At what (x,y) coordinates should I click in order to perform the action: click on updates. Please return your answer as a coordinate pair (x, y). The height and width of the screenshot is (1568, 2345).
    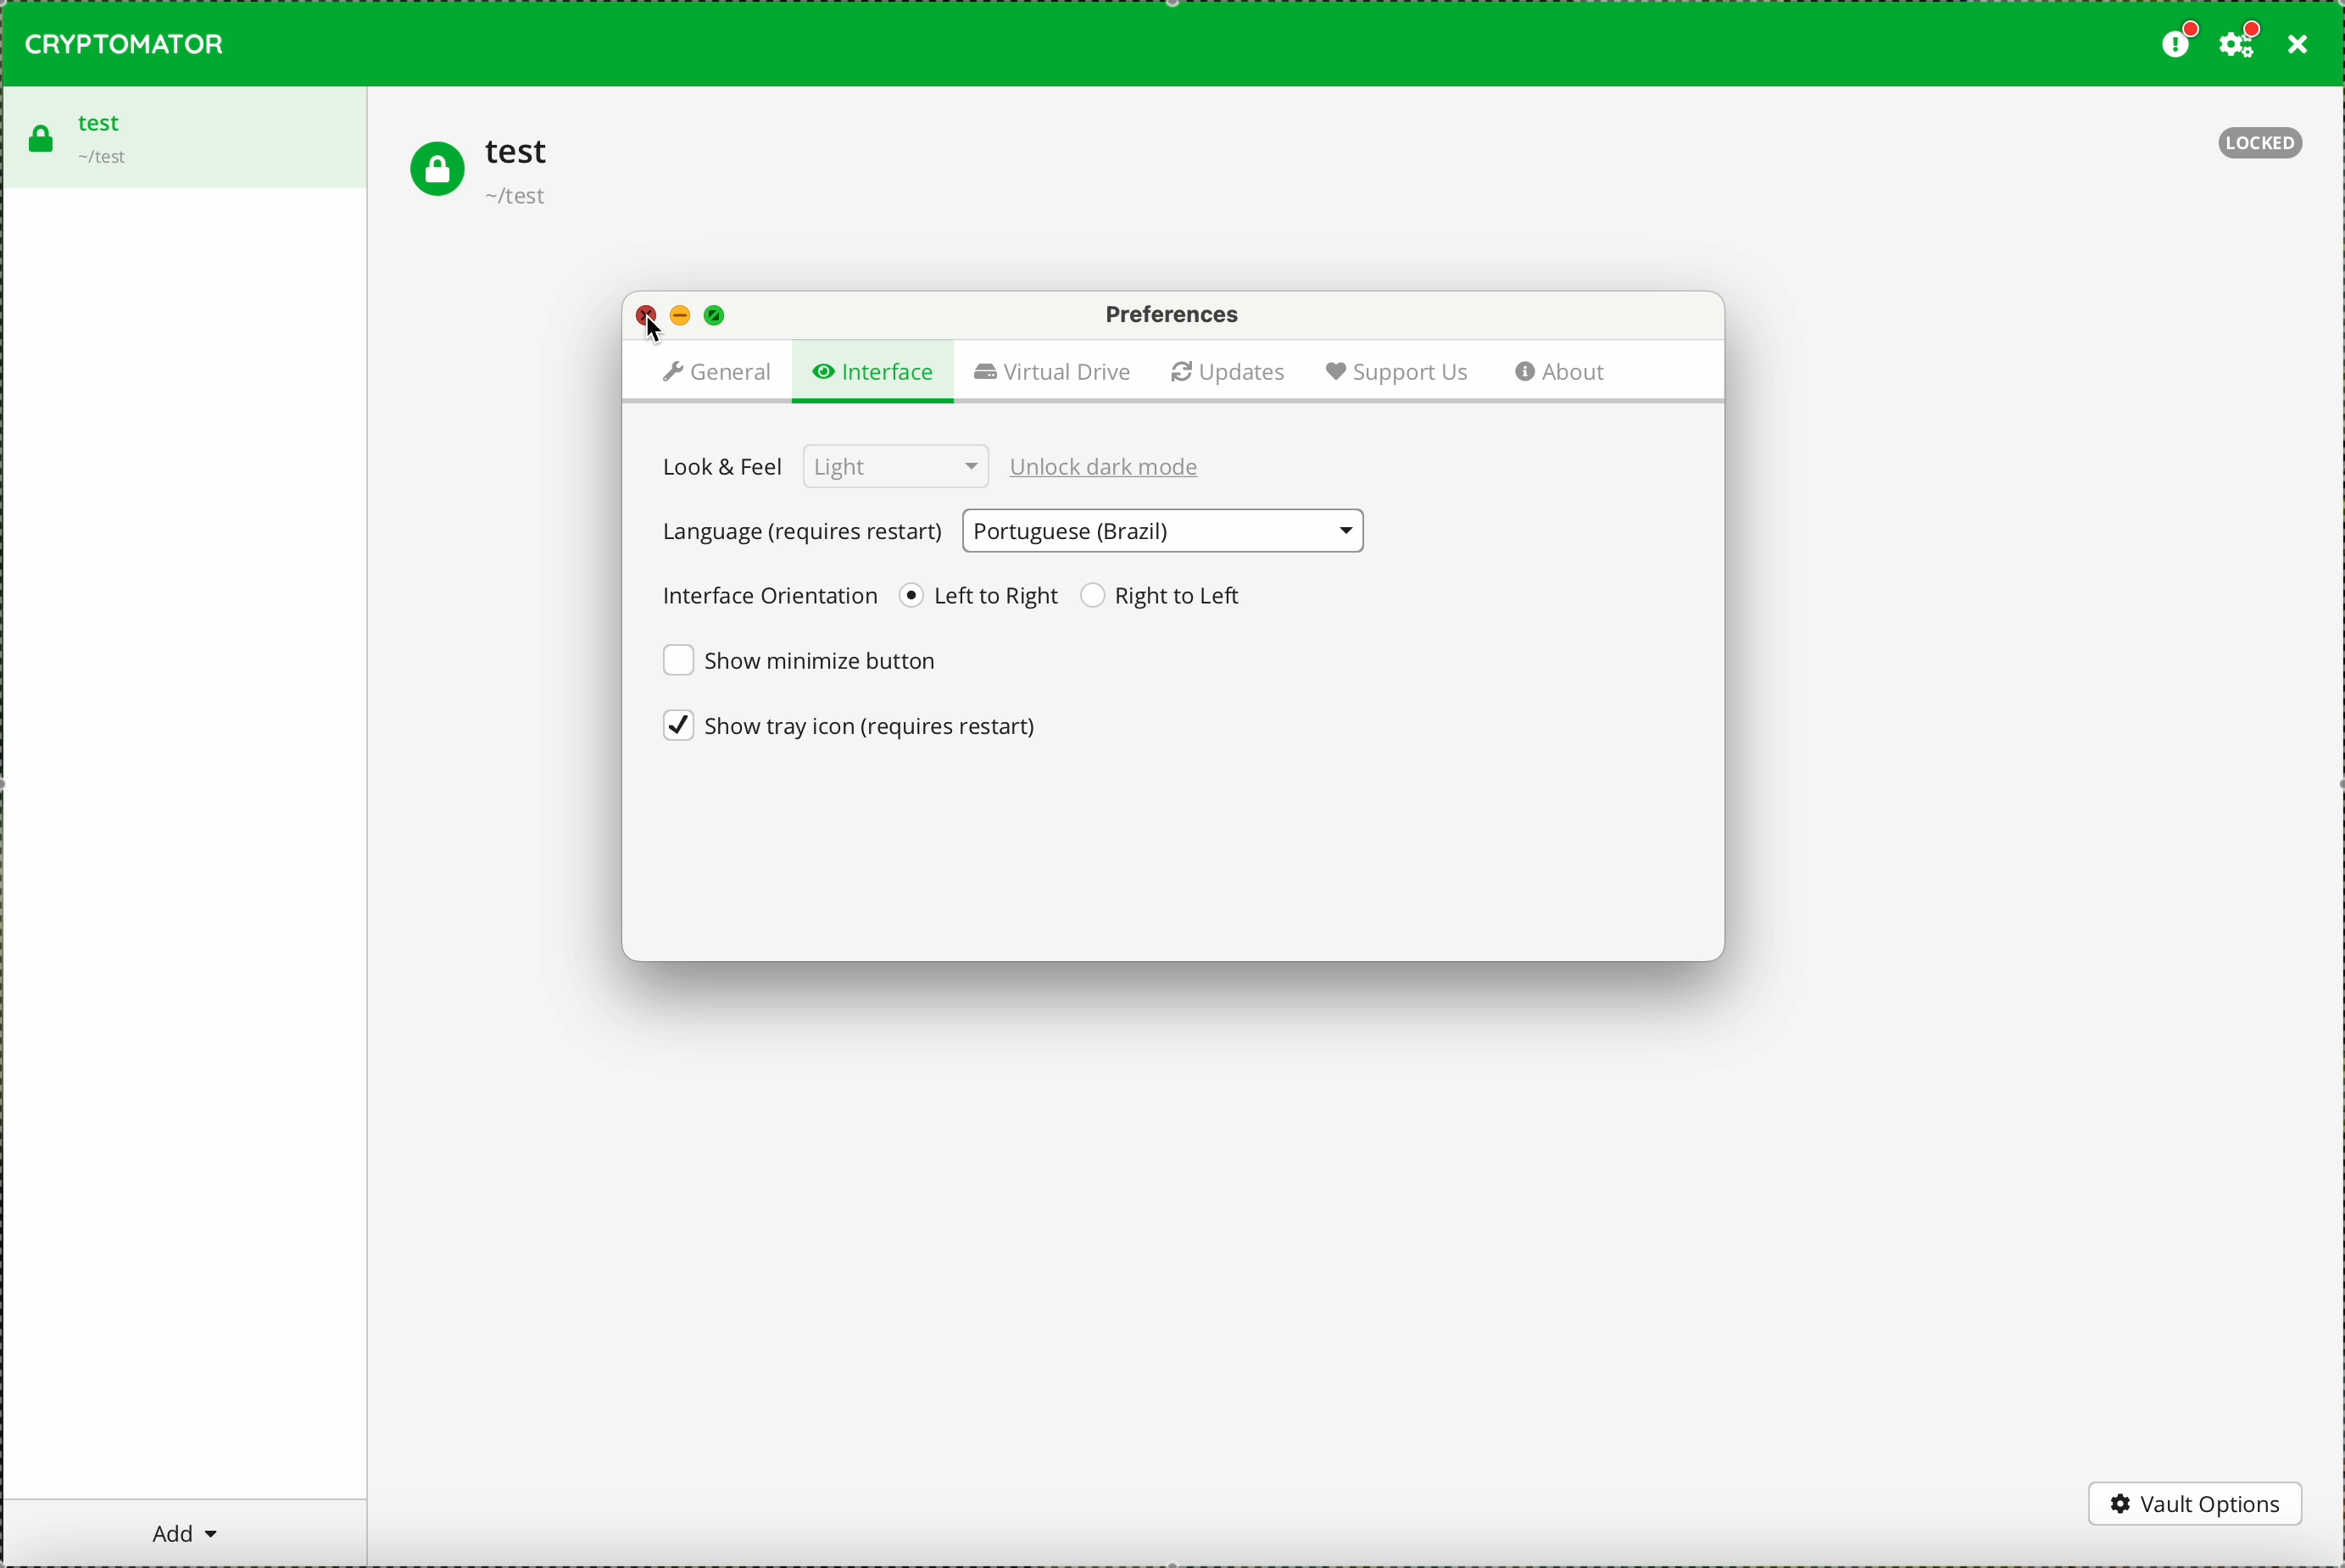
    Looking at the image, I should click on (1228, 370).